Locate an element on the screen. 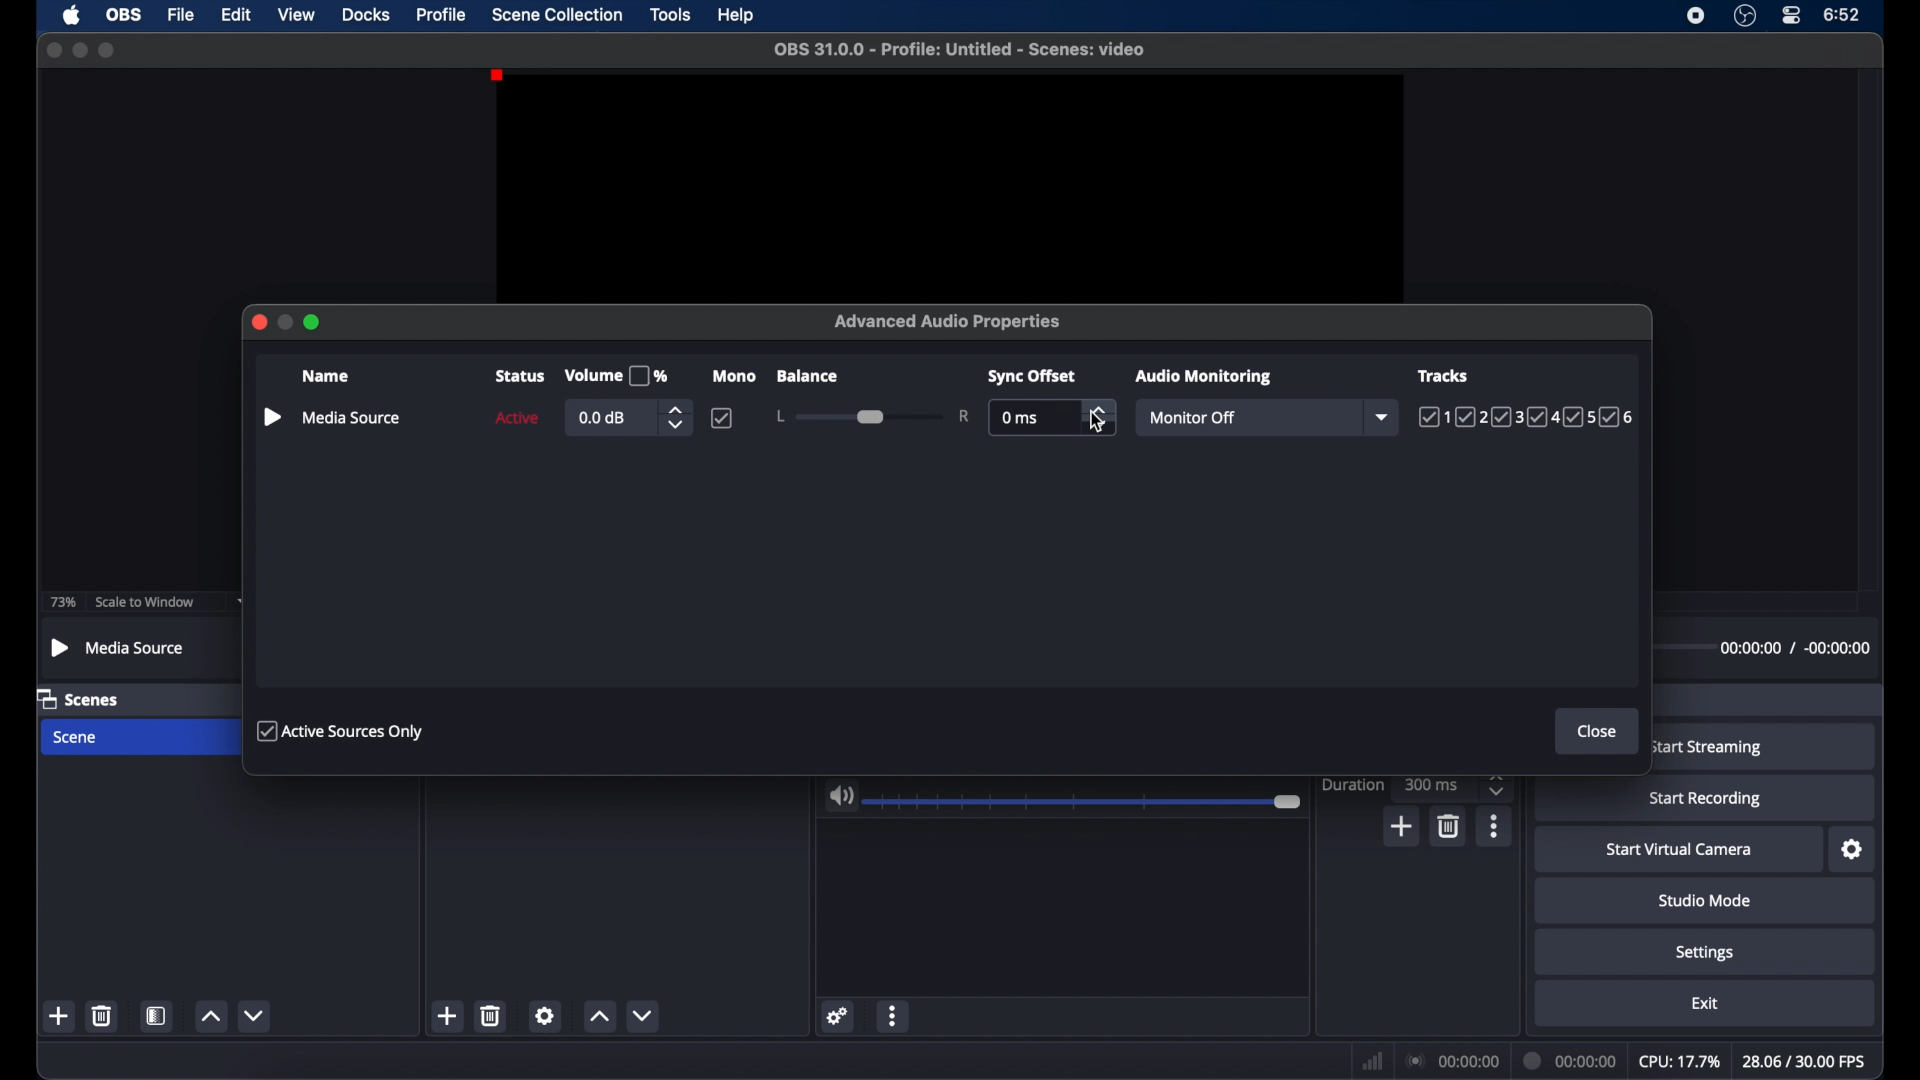 This screenshot has height=1080, width=1920. settings is located at coordinates (1703, 952).